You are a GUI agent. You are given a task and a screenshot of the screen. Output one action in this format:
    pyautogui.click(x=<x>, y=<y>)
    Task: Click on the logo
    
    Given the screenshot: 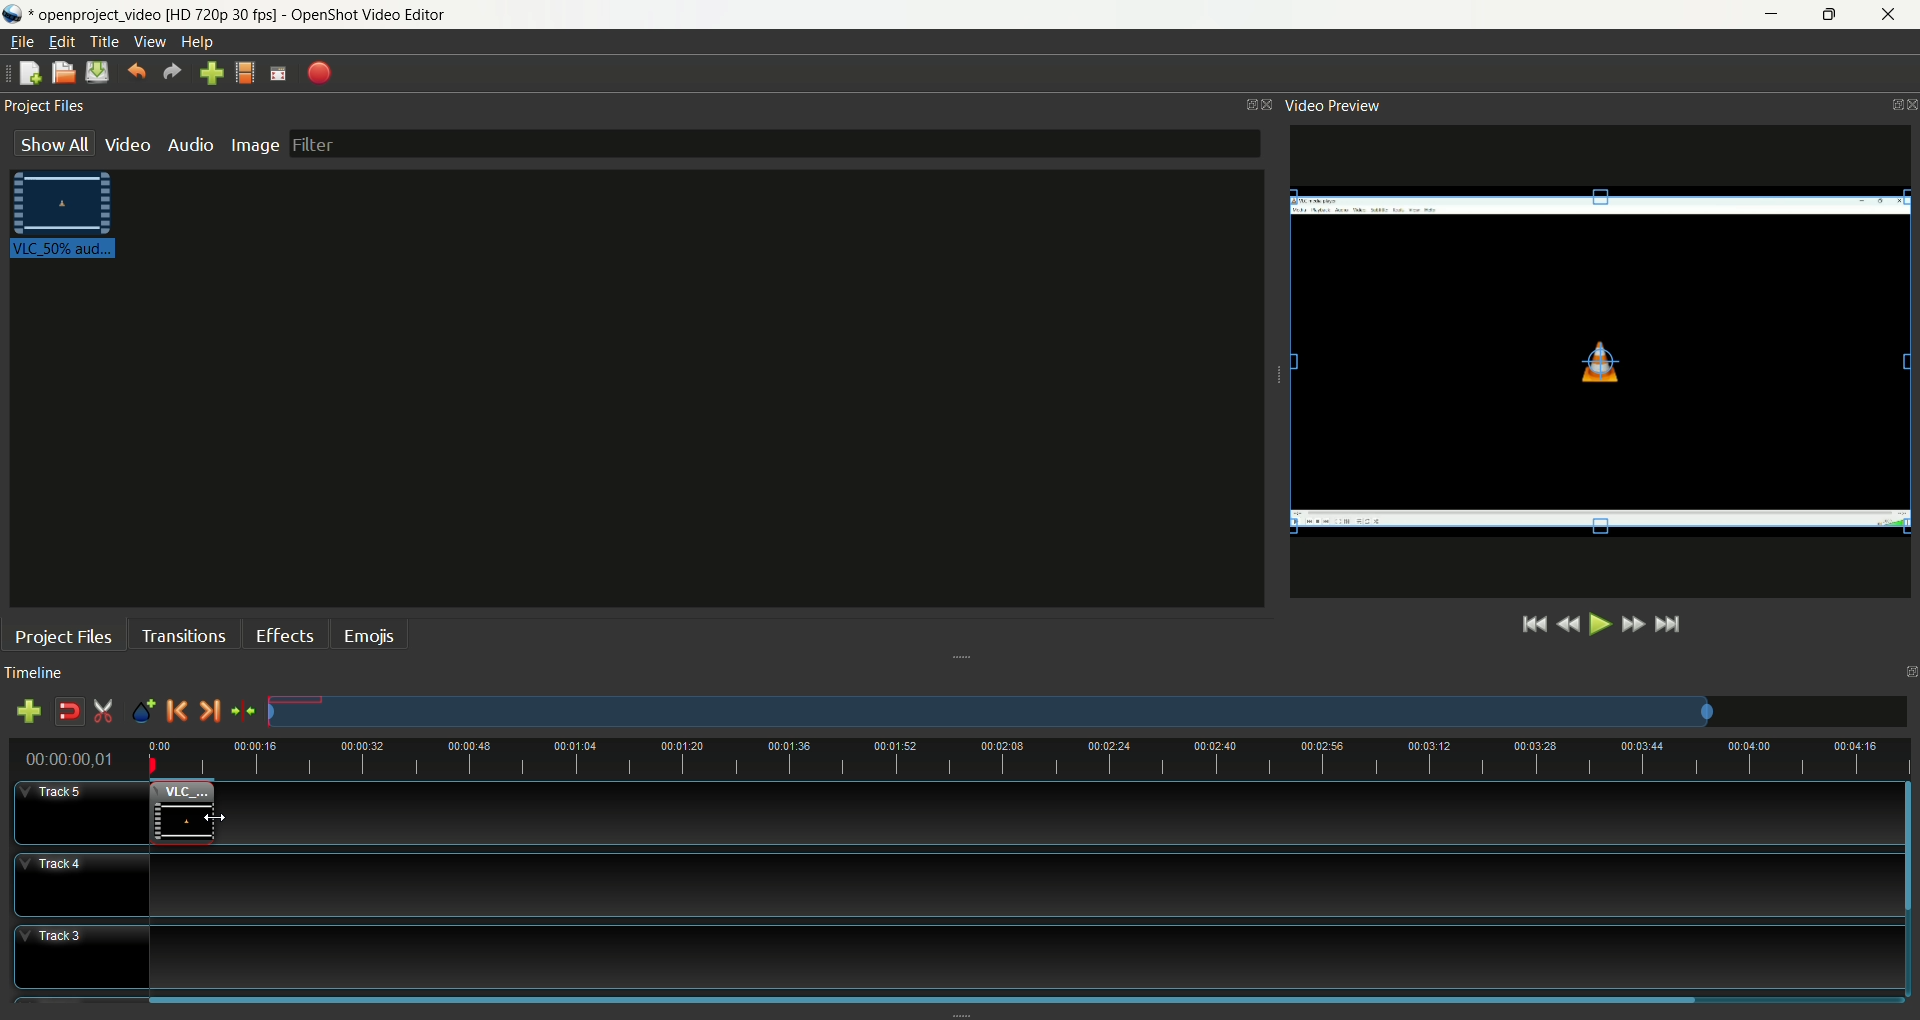 What is the action you would take?
    pyautogui.click(x=15, y=14)
    